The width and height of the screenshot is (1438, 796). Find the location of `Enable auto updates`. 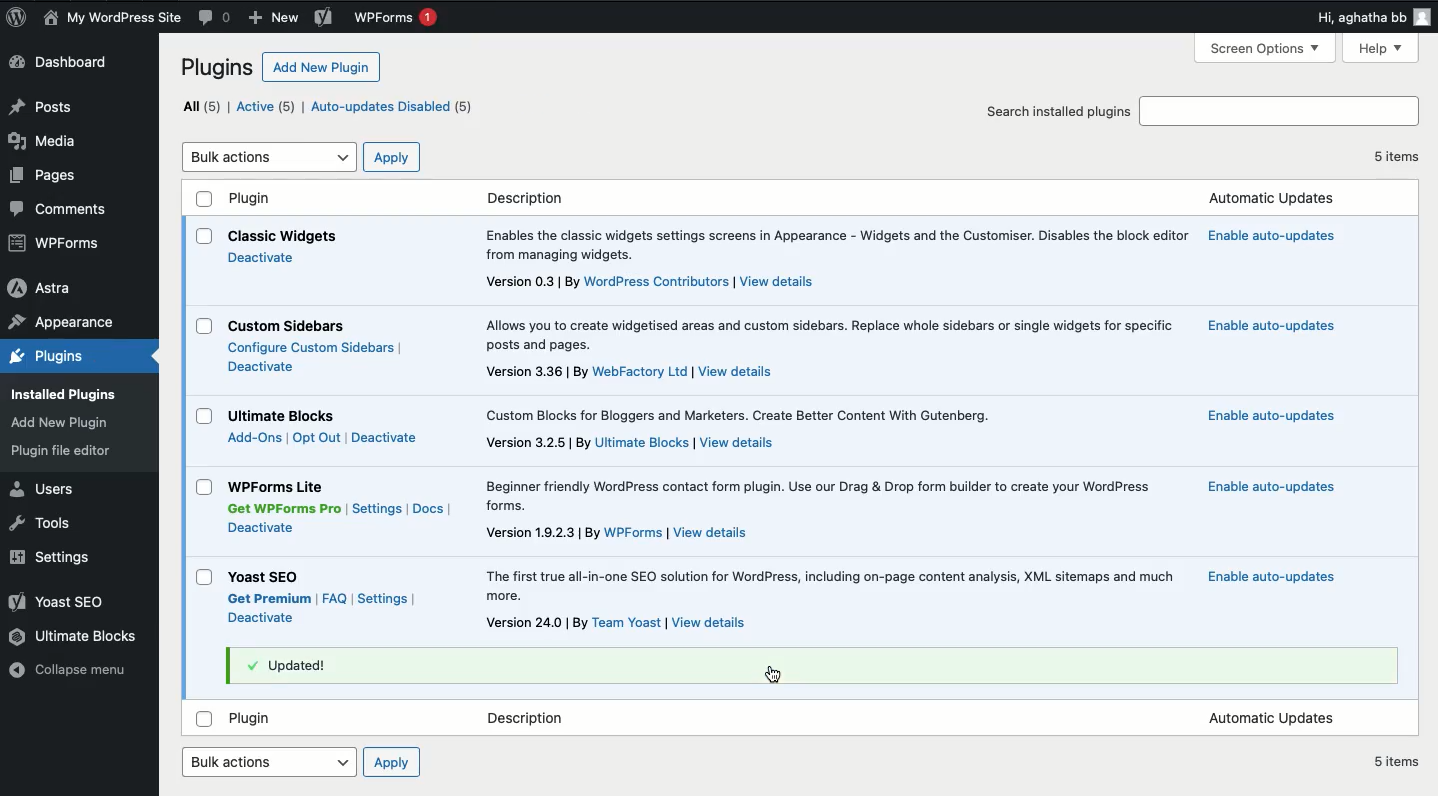

Enable auto updates is located at coordinates (1275, 487).